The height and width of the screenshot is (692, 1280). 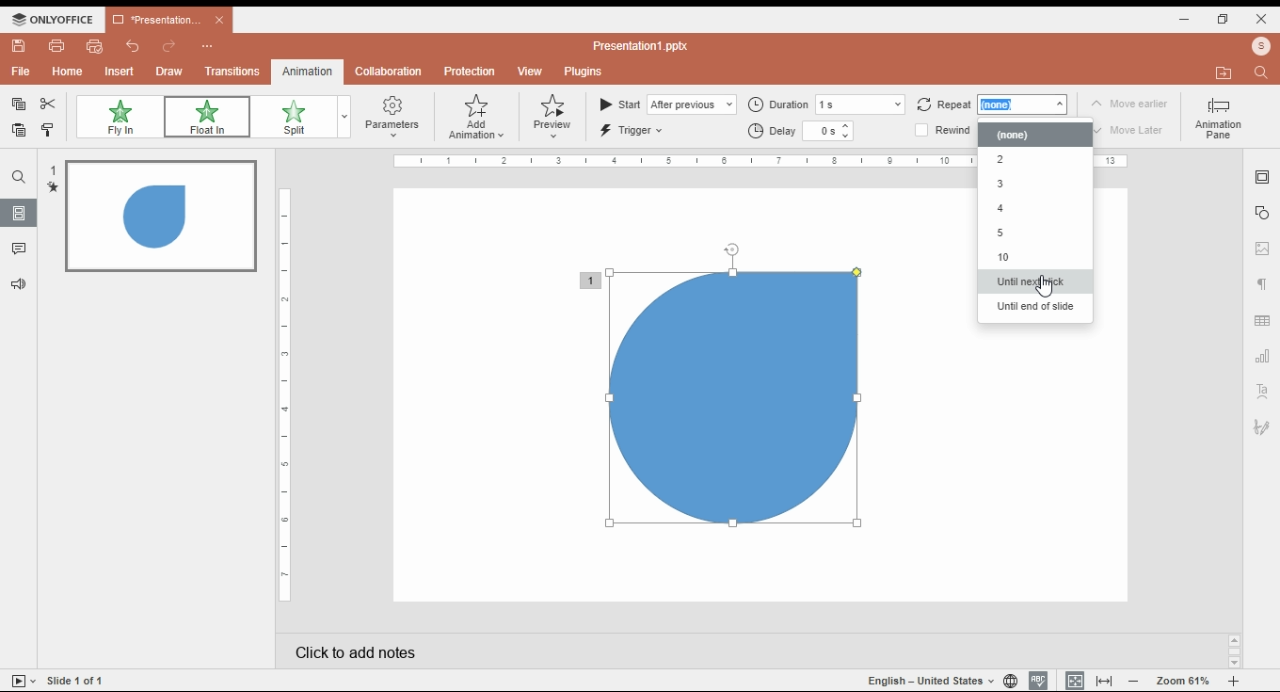 What do you see at coordinates (478, 118) in the screenshot?
I see `add animation` at bounding box center [478, 118].